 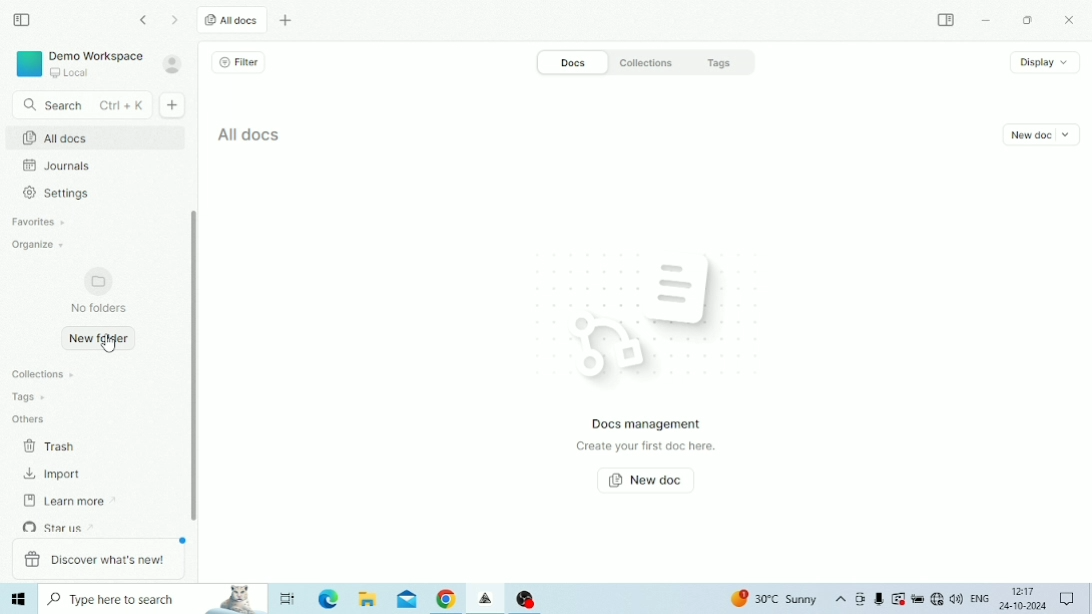 What do you see at coordinates (174, 105) in the screenshot?
I see `New doc` at bounding box center [174, 105].